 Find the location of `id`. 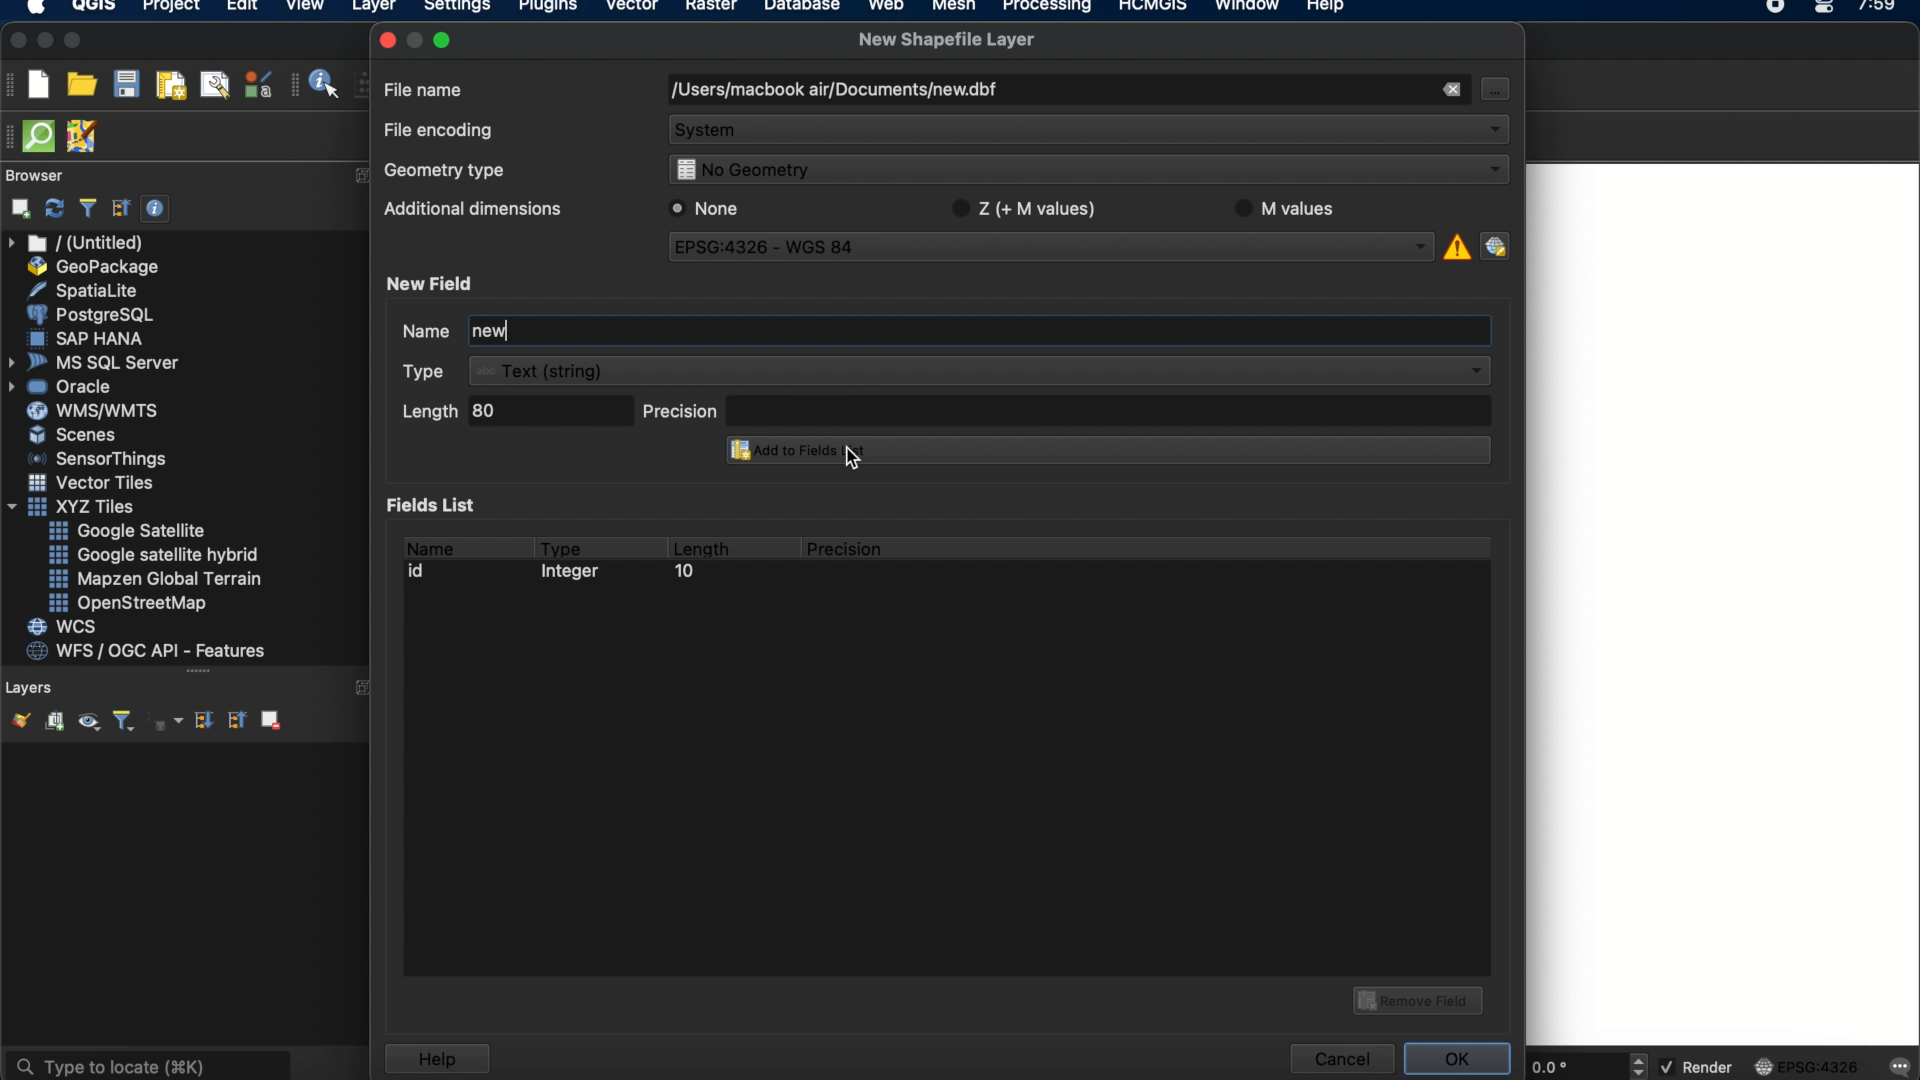

id is located at coordinates (422, 571).